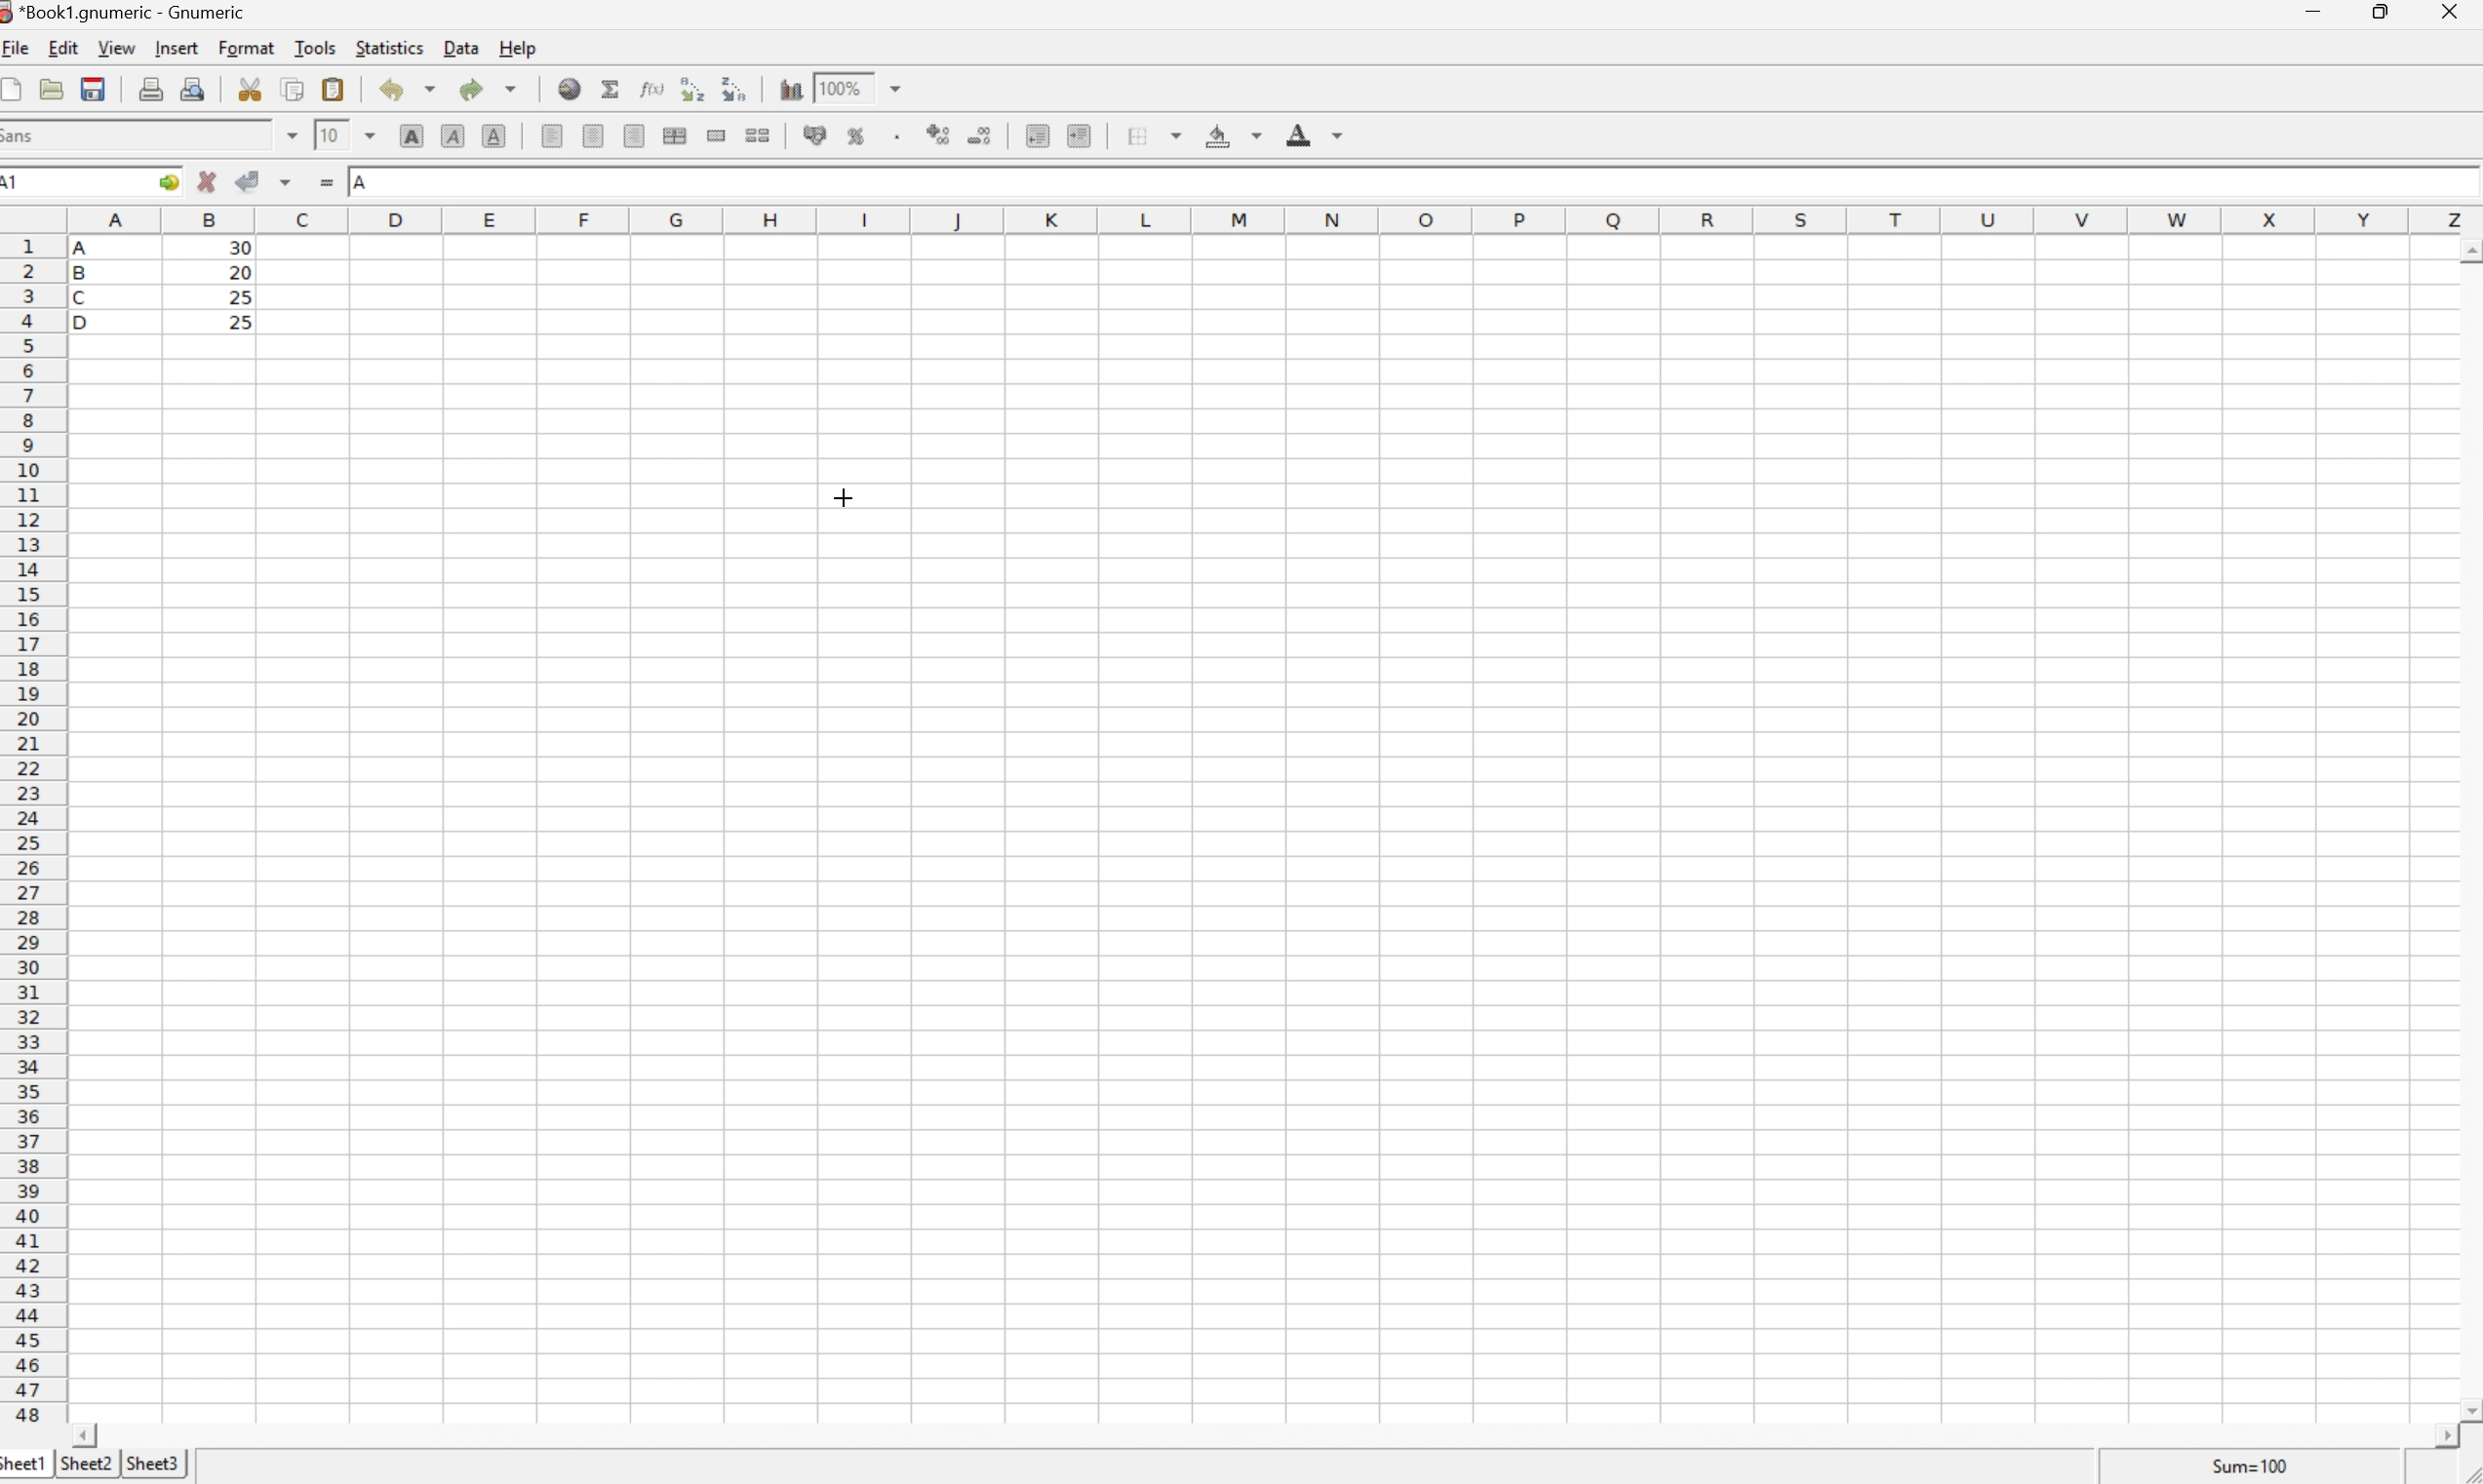  I want to click on Underline, so click(492, 138).